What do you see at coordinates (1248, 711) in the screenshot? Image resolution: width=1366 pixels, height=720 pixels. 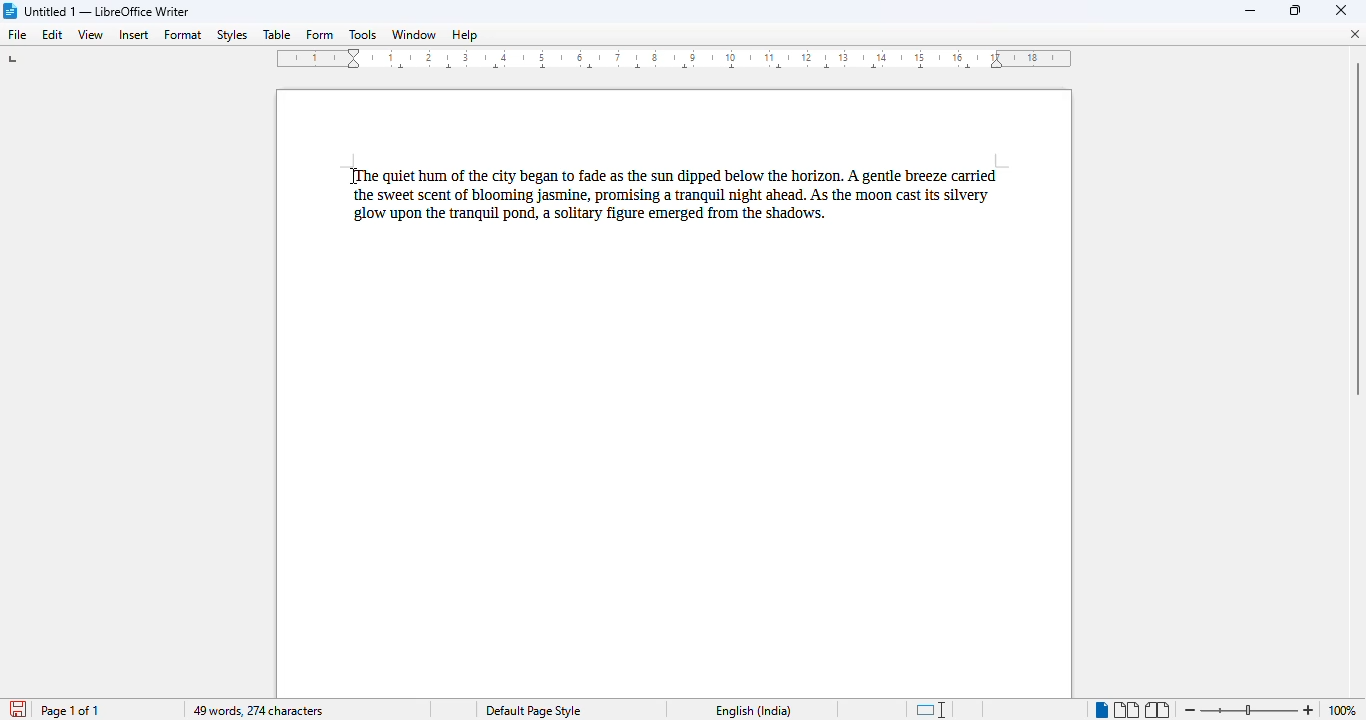 I see `zoom in or zoom out bar` at bounding box center [1248, 711].